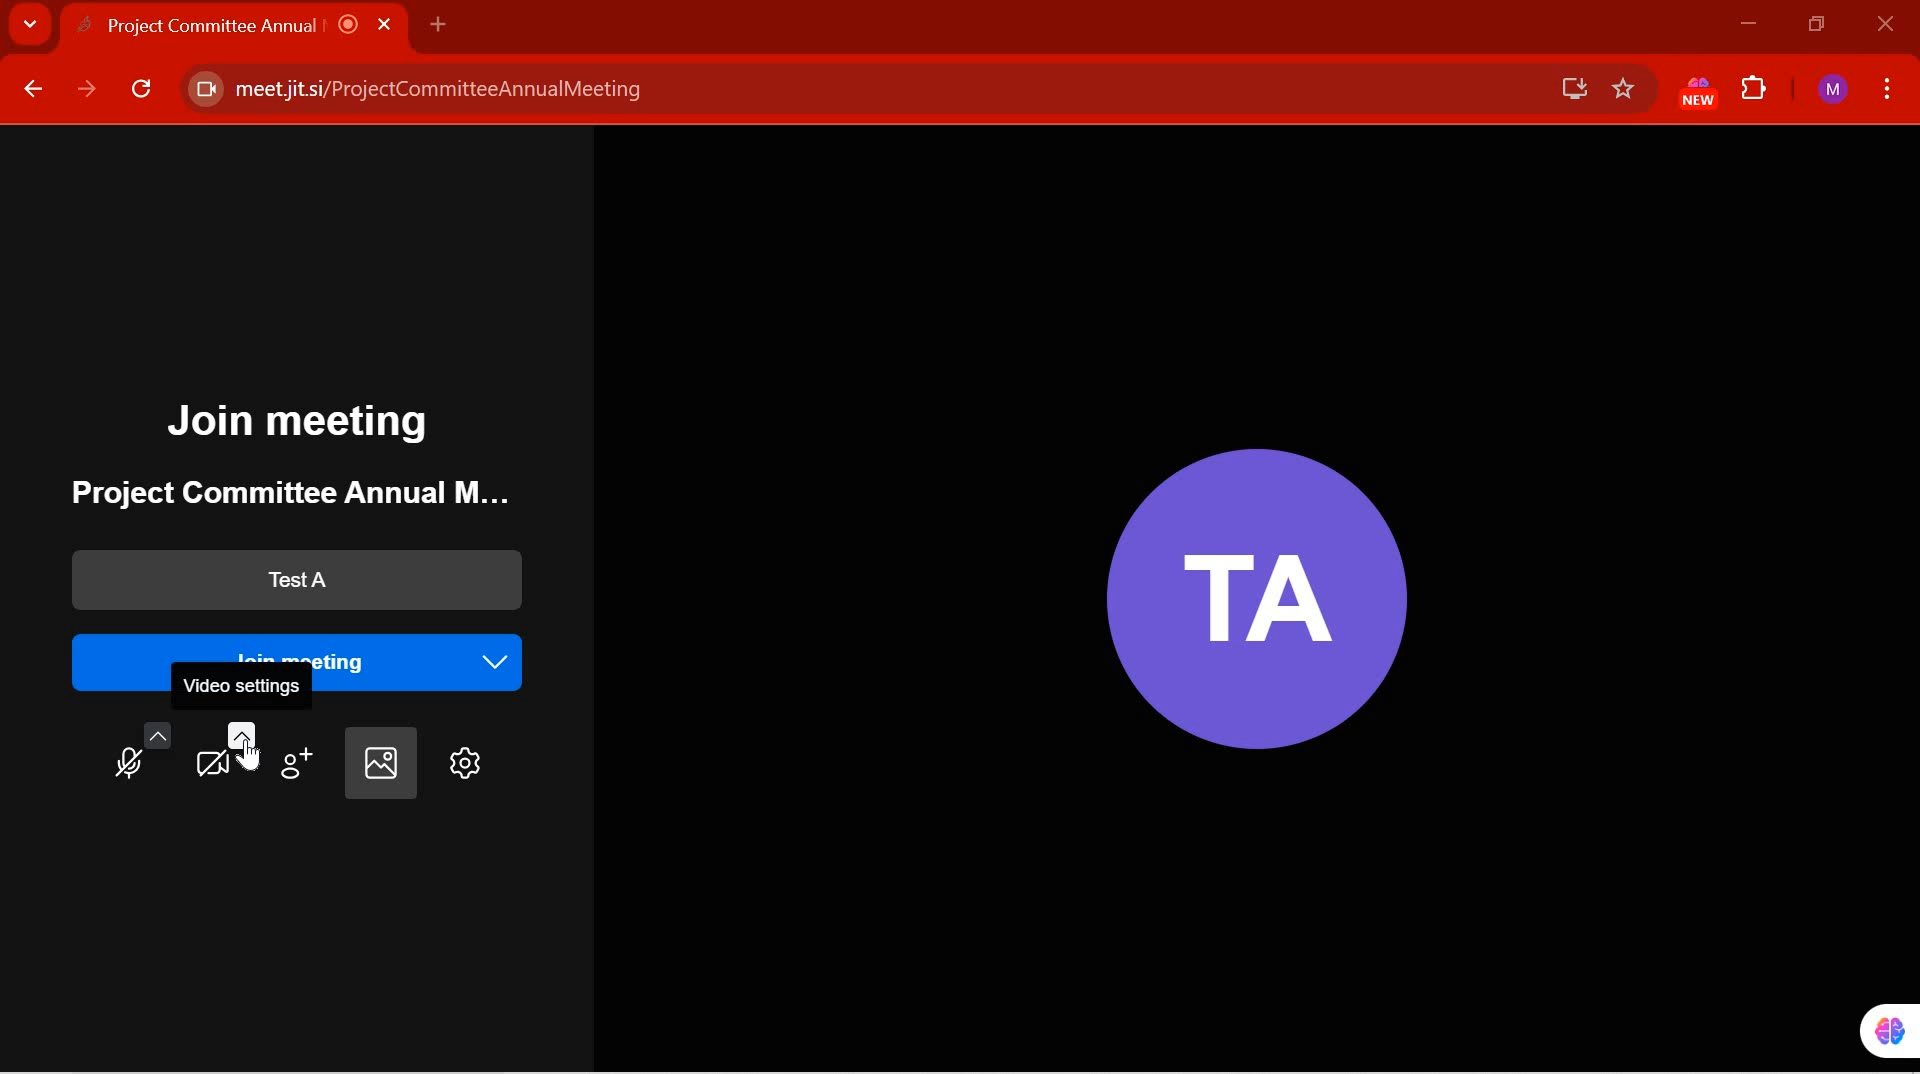 Image resolution: width=1920 pixels, height=1074 pixels. I want to click on Test A, so click(289, 581).